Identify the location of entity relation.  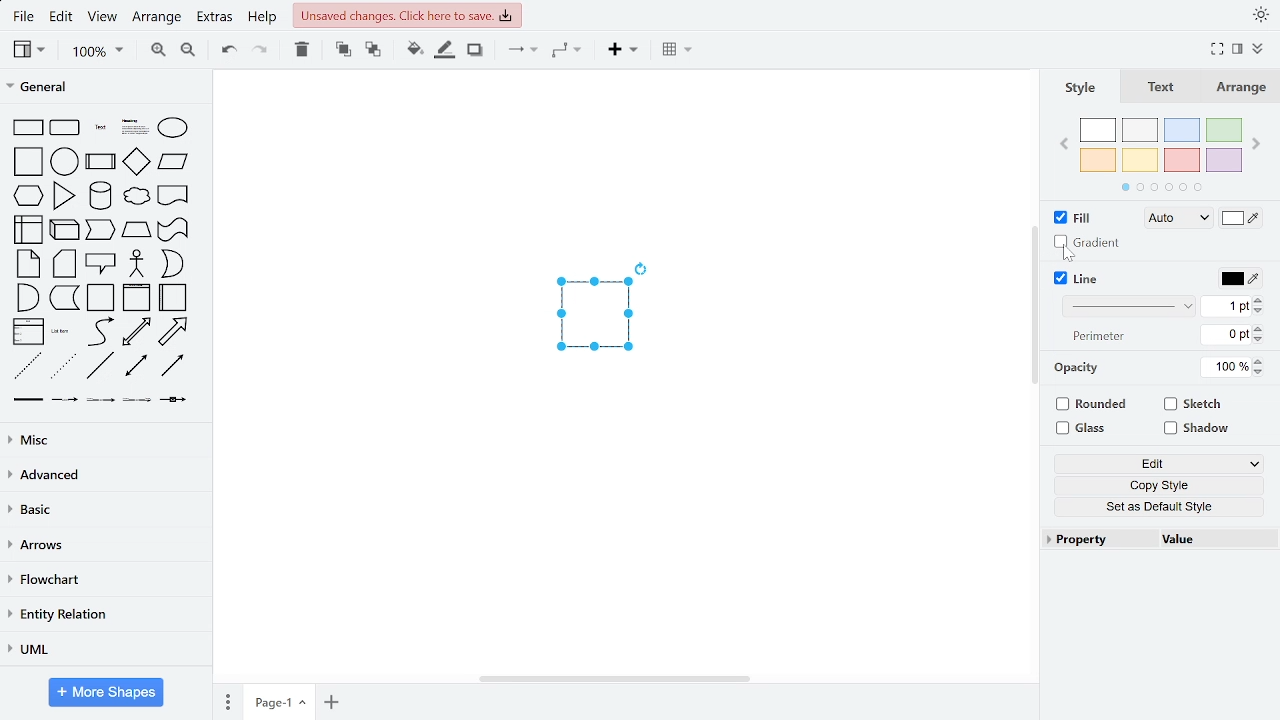
(103, 614).